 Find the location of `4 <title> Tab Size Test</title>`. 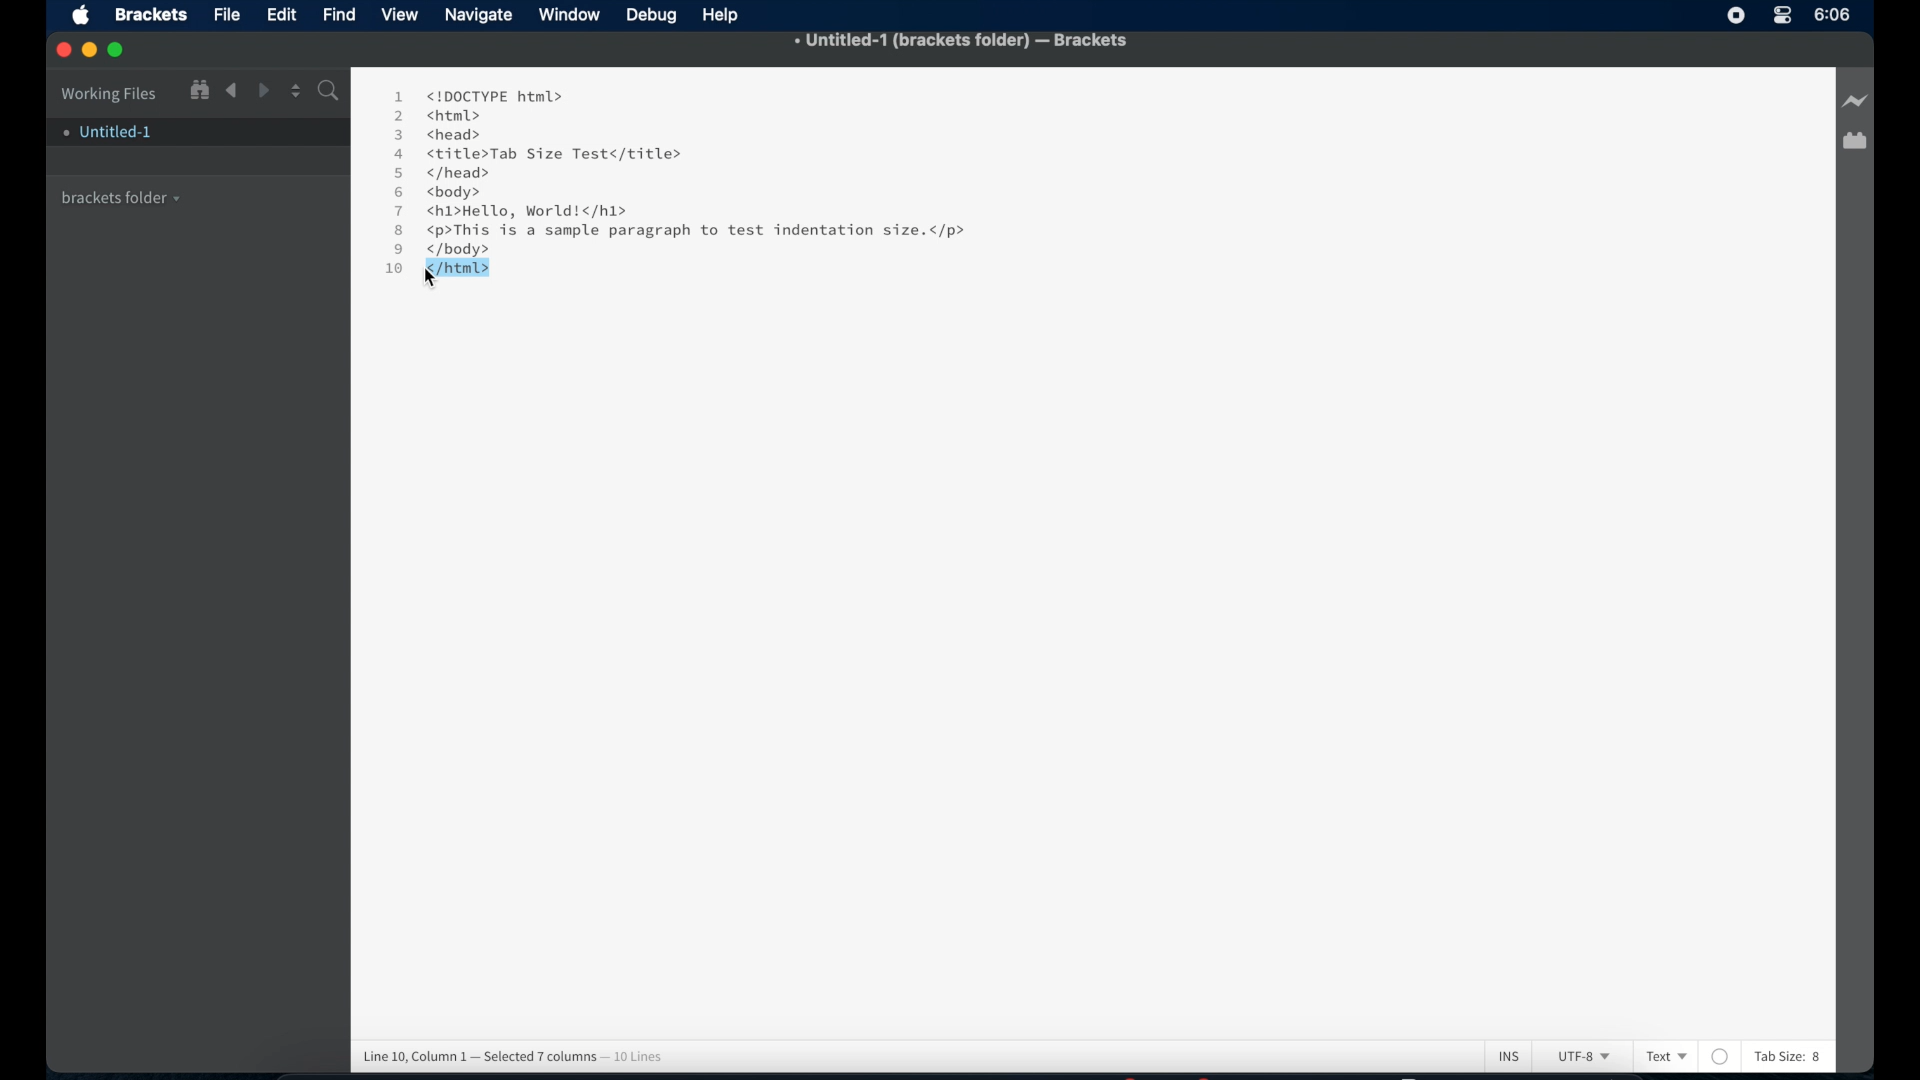

4 <title> Tab Size Test</title> is located at coordinates (536, 154).